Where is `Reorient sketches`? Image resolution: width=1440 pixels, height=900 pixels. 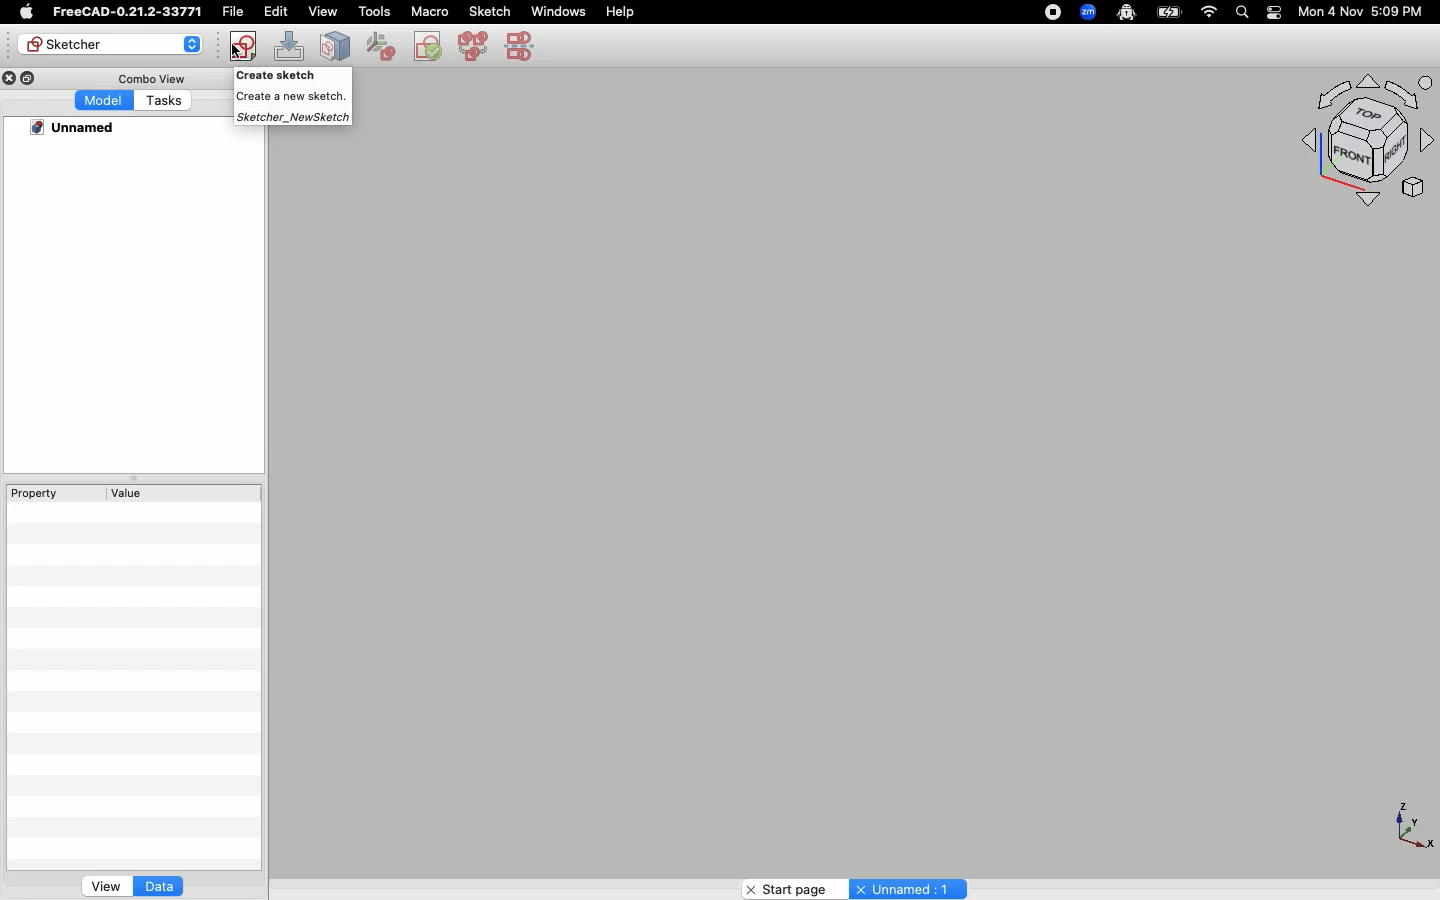
Reorient sketches is located at coordinates (427, 46).